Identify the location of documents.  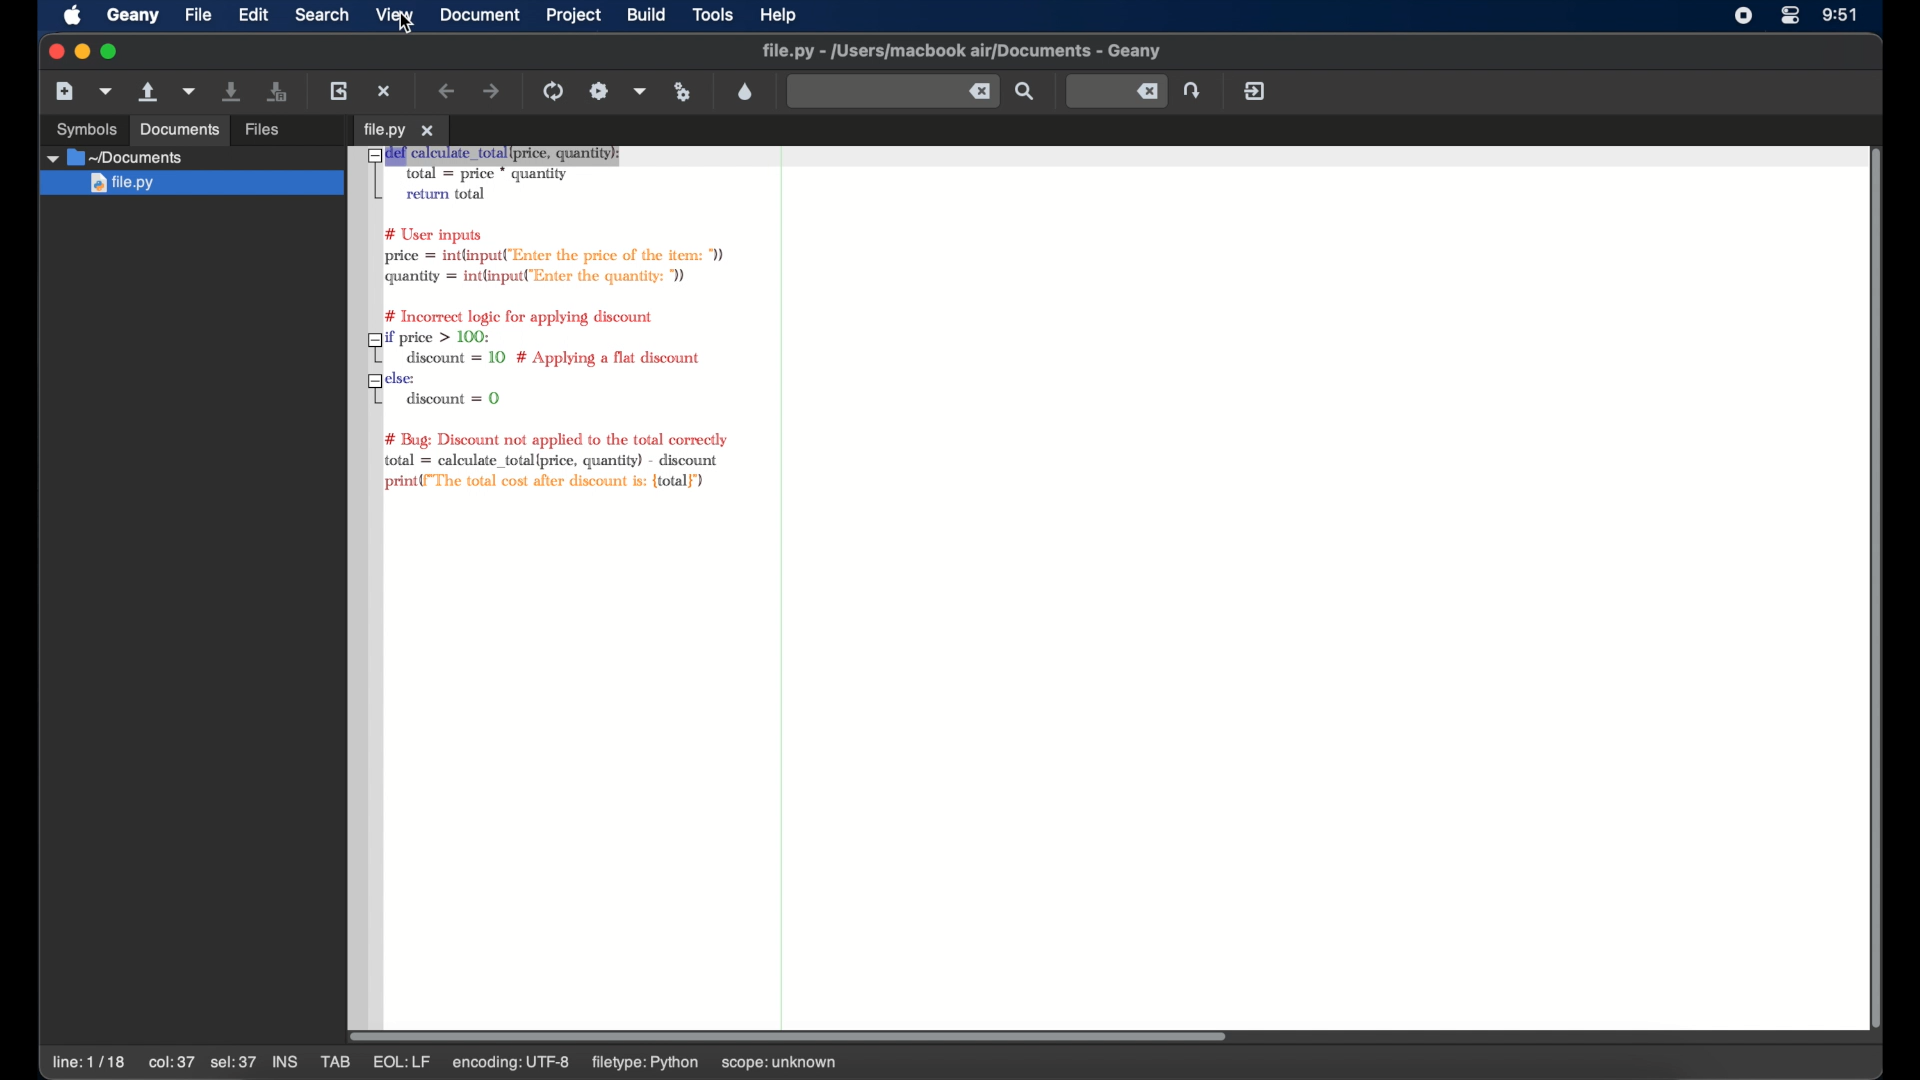
(115, 158).